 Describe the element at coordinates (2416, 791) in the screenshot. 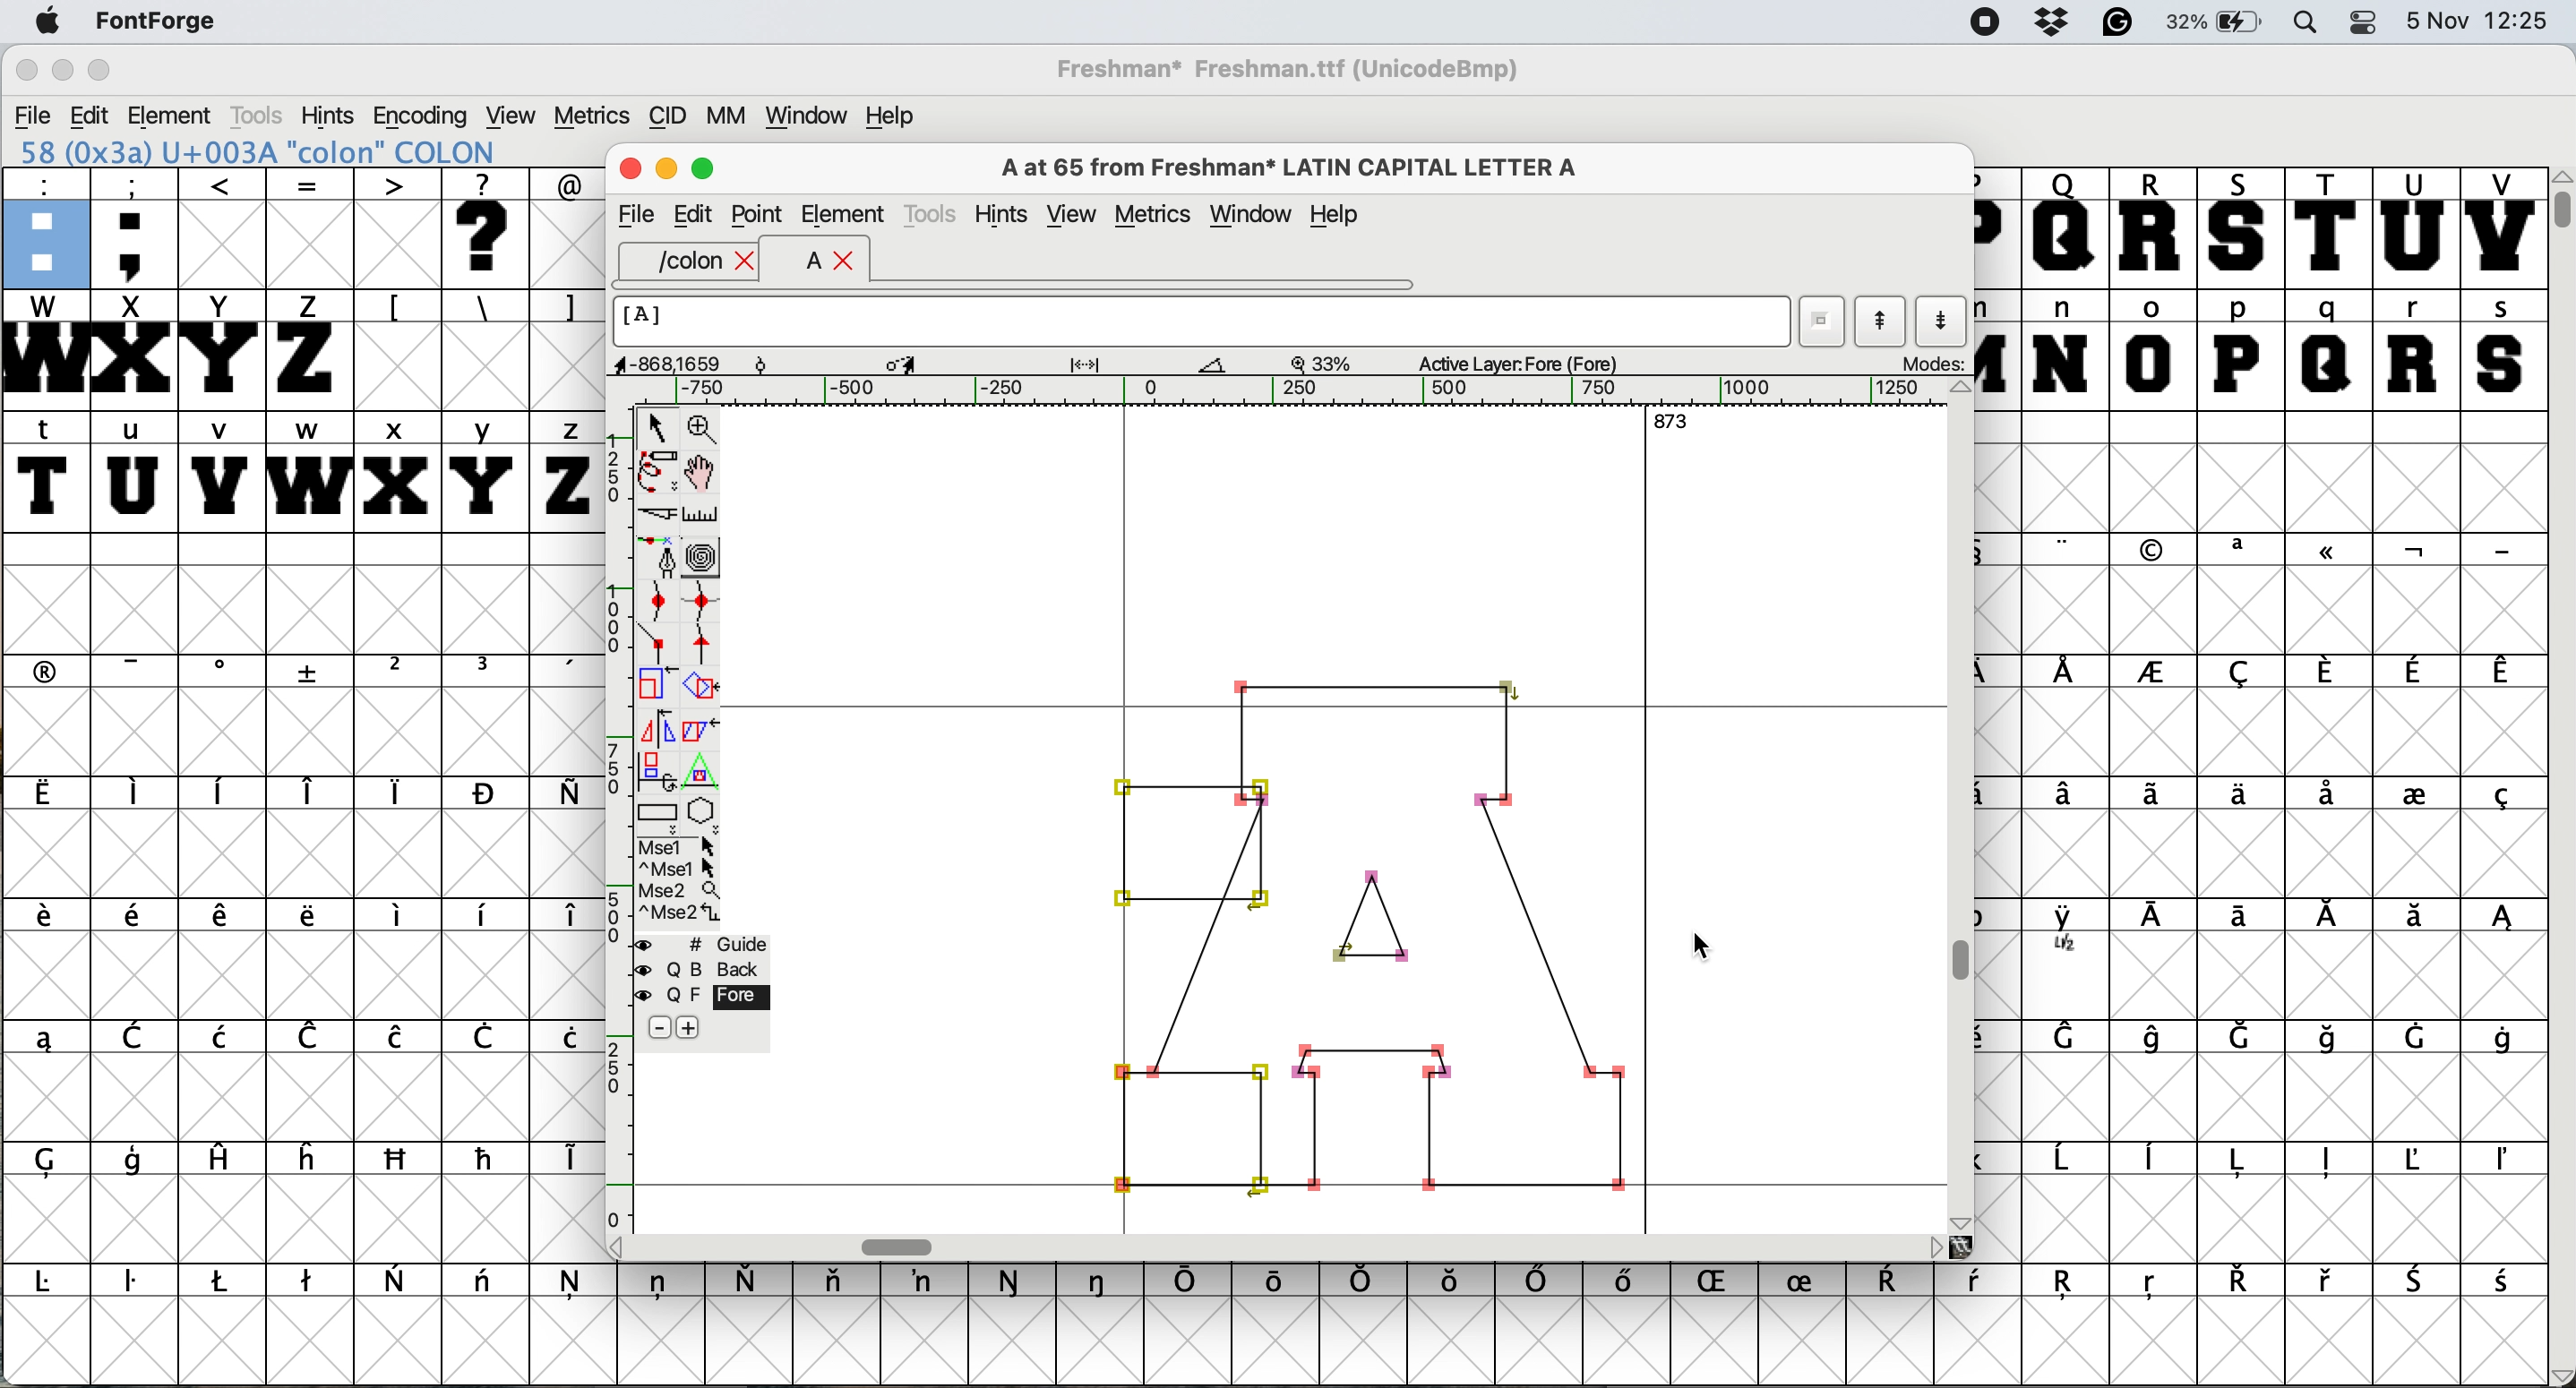

I see `symbol` at that location.